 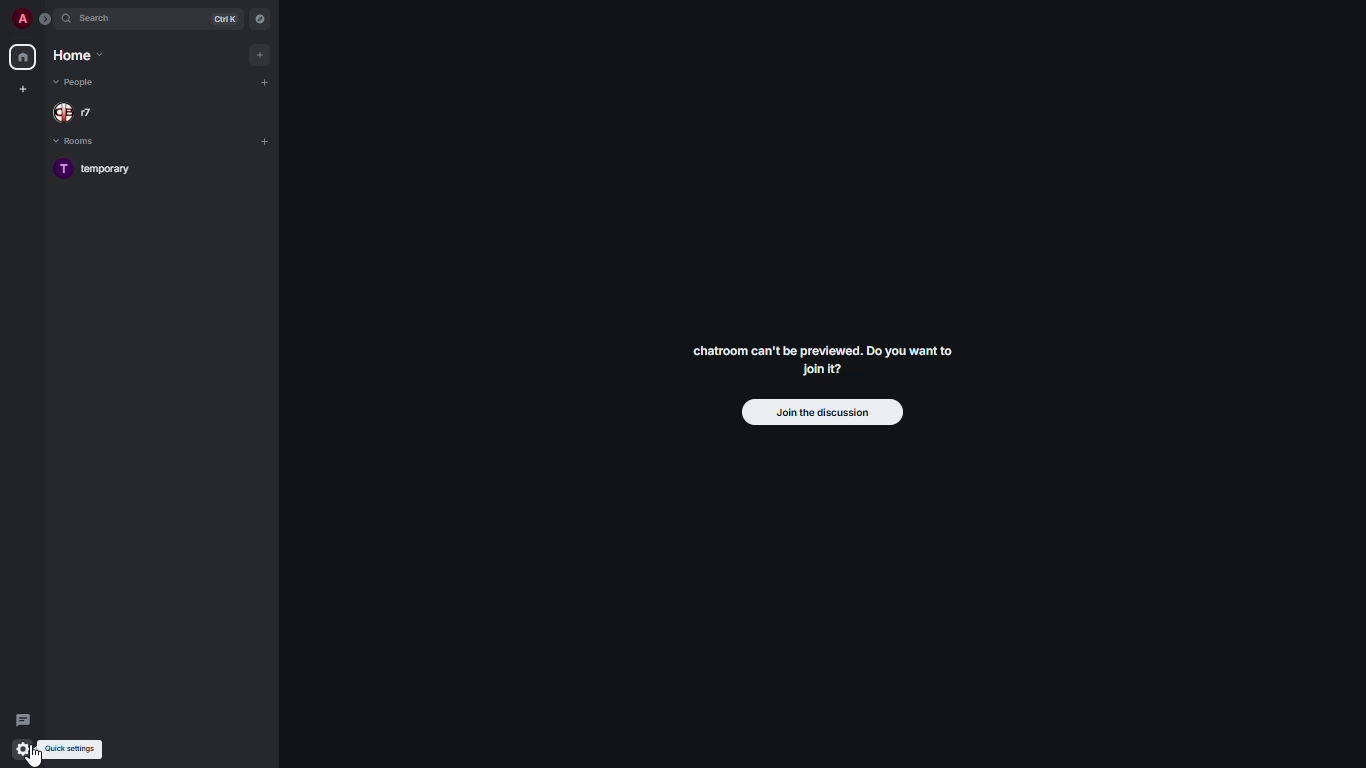 What do you see at coordinates (24, 55) in the screenshot?
I see `home` at bounding box center [24, 55].